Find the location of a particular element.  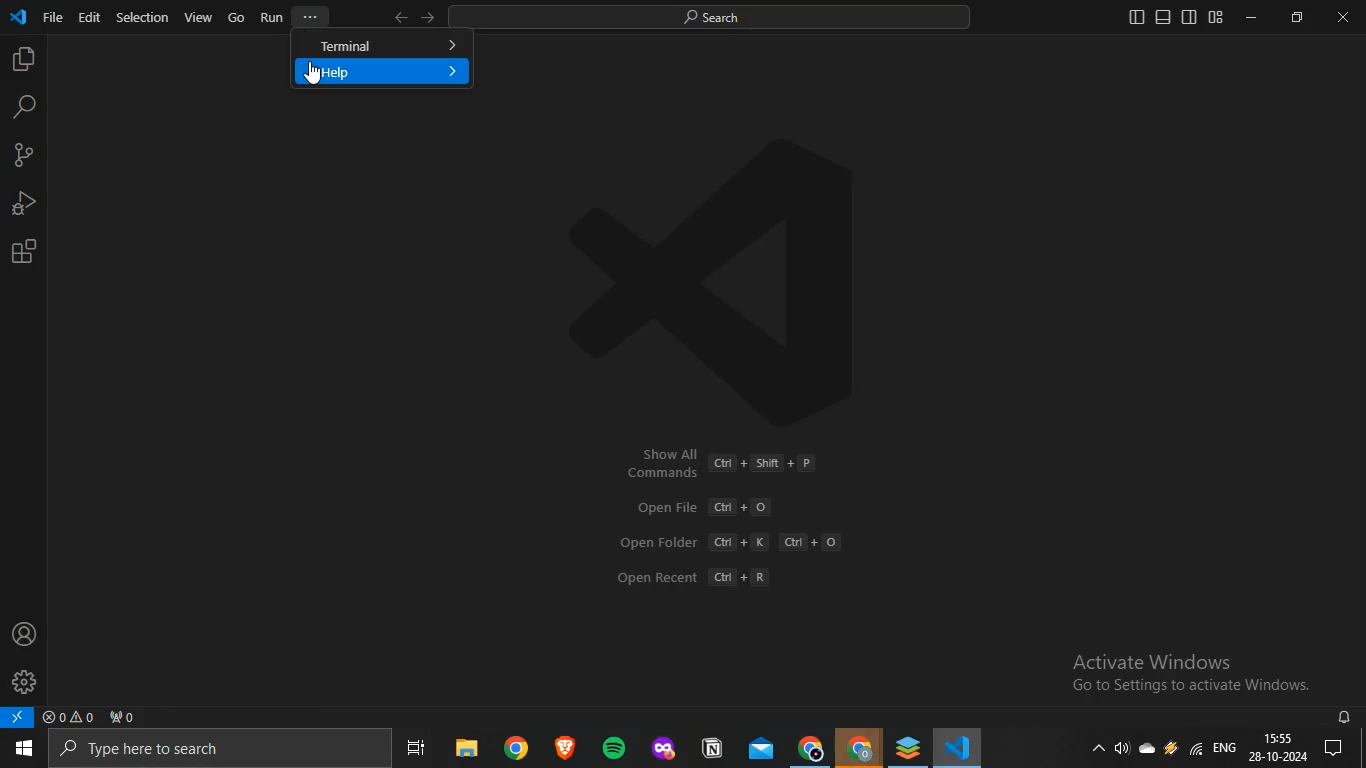

run and debug is located at coordinates (22, 202).